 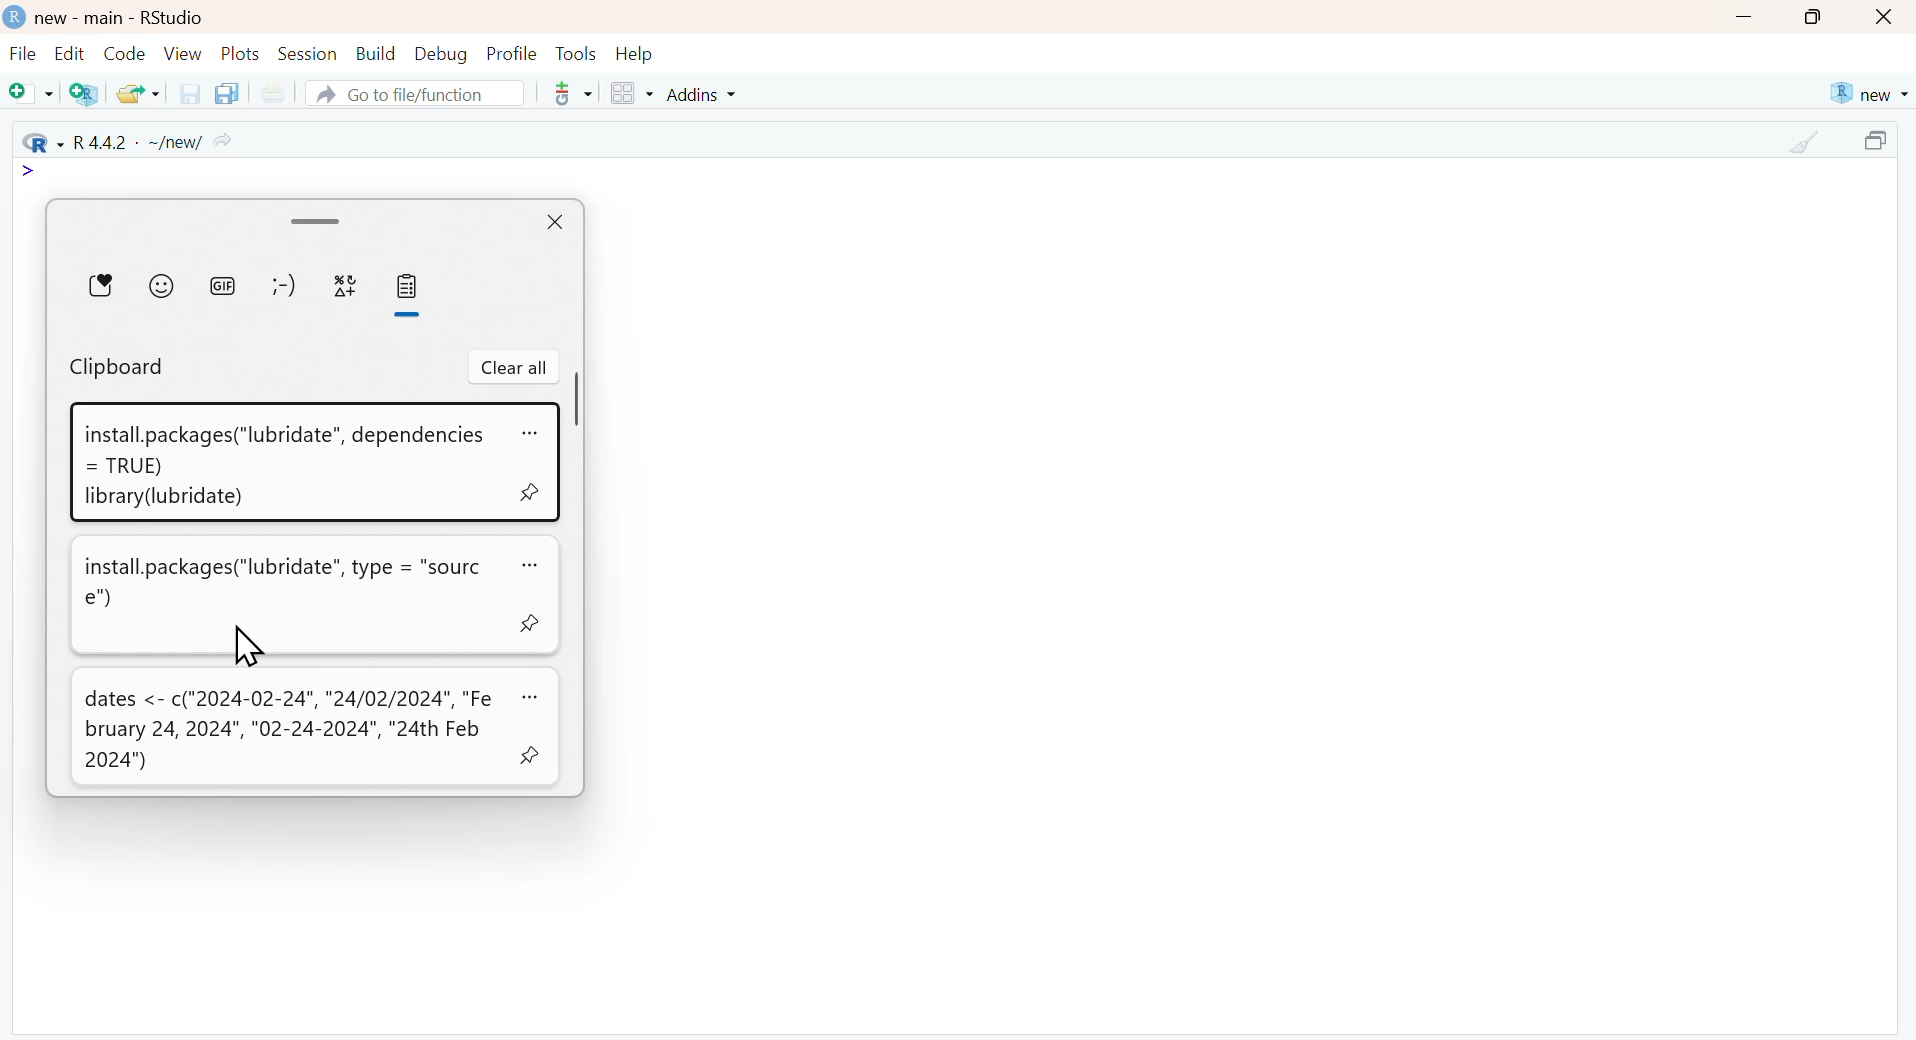 What do you see at coordinates (69, 53) in the screenshot?
I see `Edit` at bounding box center [69, 53].